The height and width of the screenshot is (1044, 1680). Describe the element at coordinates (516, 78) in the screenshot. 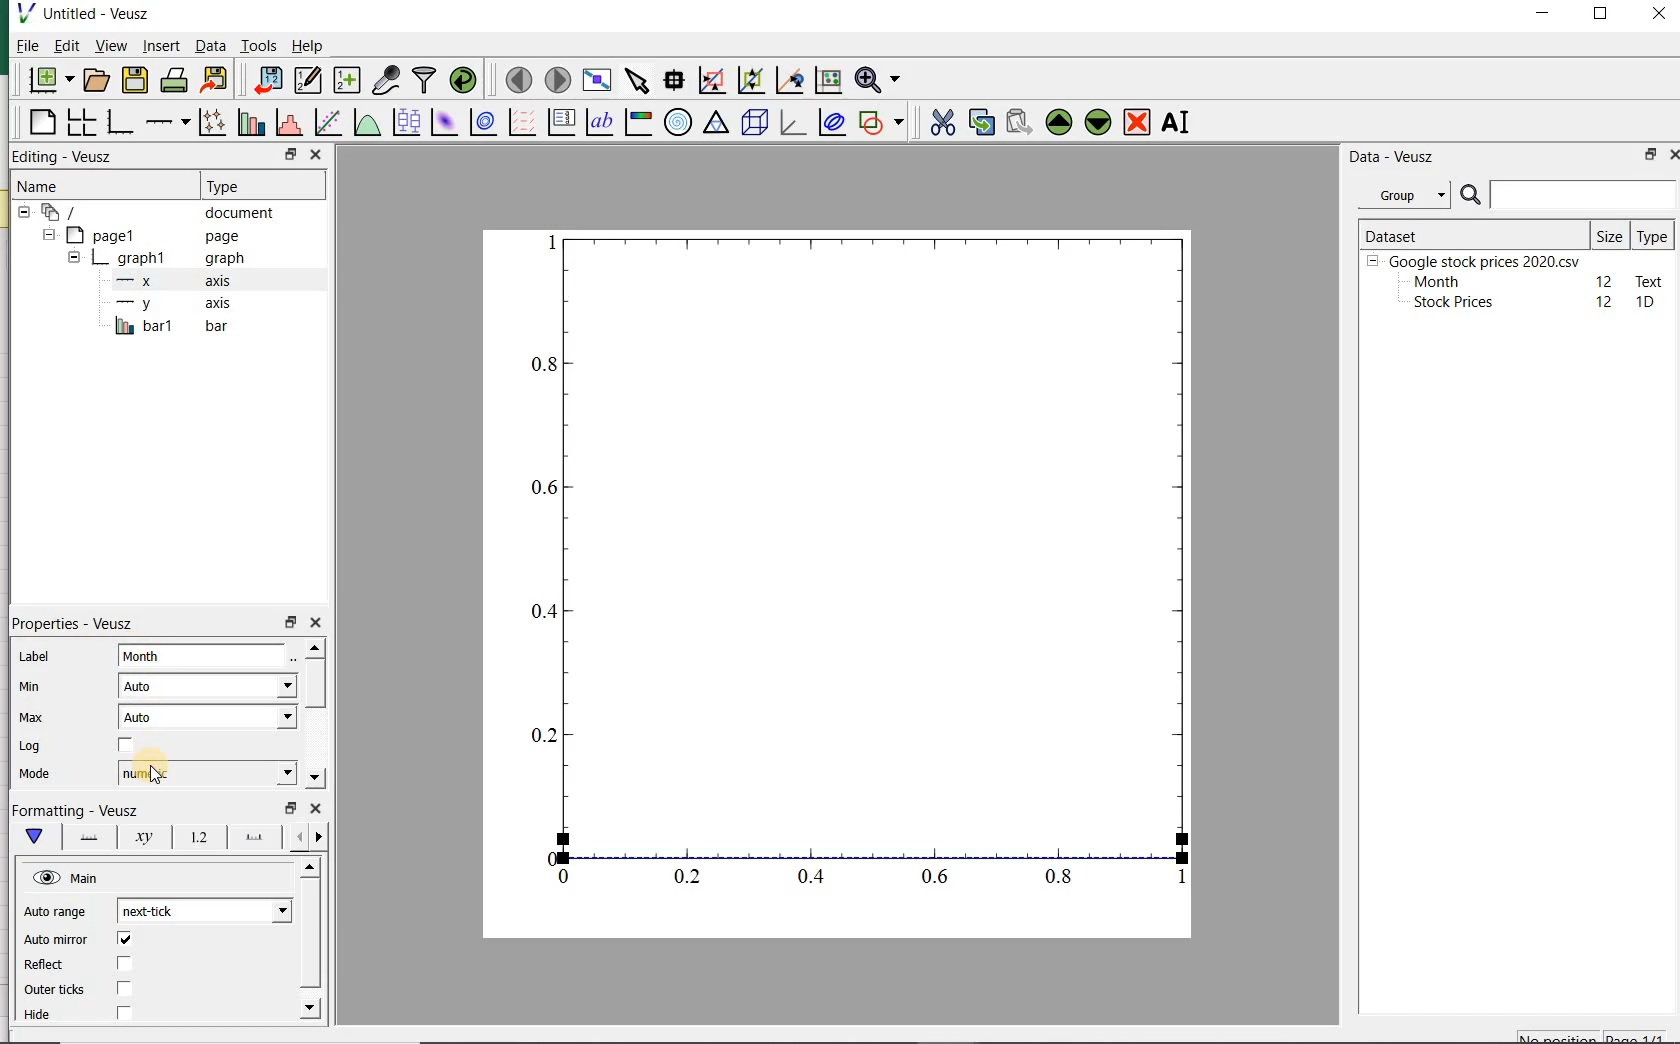

I see `move to the previous page` at that location.